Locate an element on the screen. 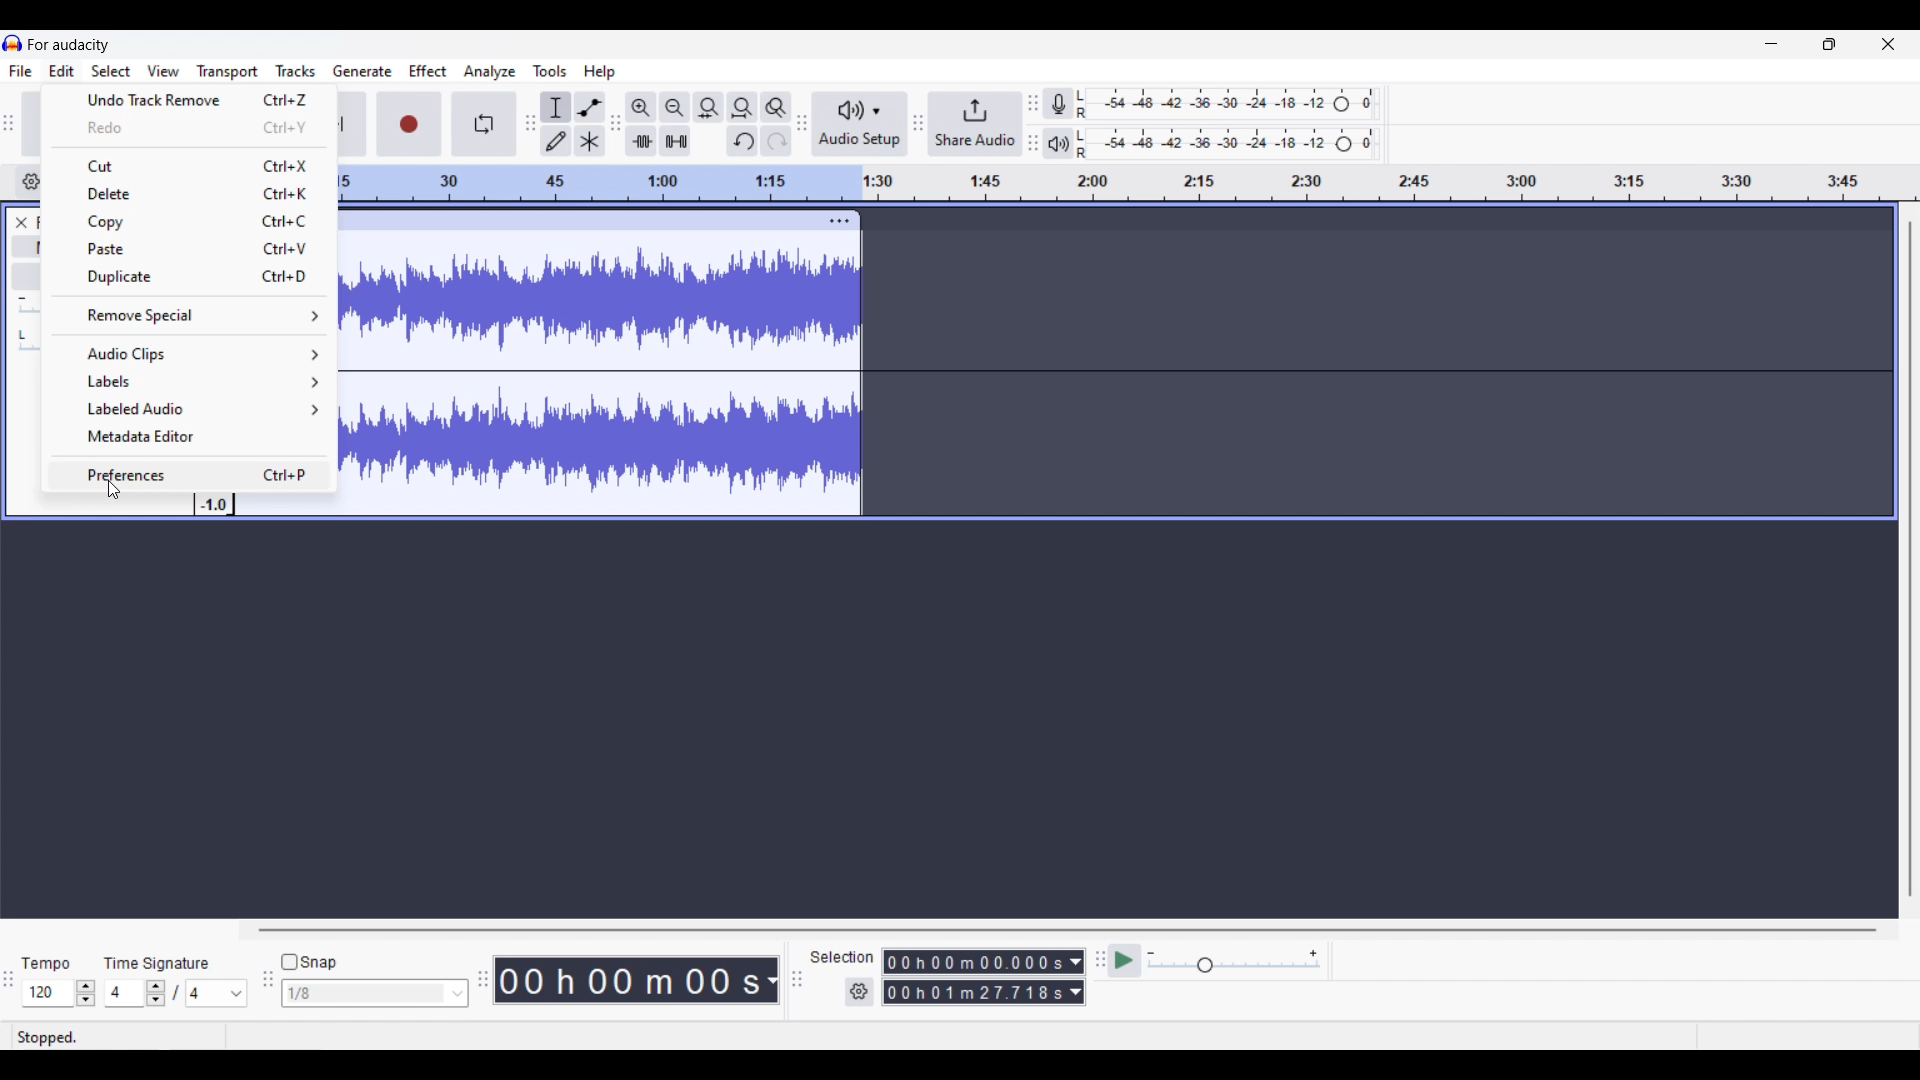 The image size is (1920, 1080). Zoom out is located at coordinates (674, 107).